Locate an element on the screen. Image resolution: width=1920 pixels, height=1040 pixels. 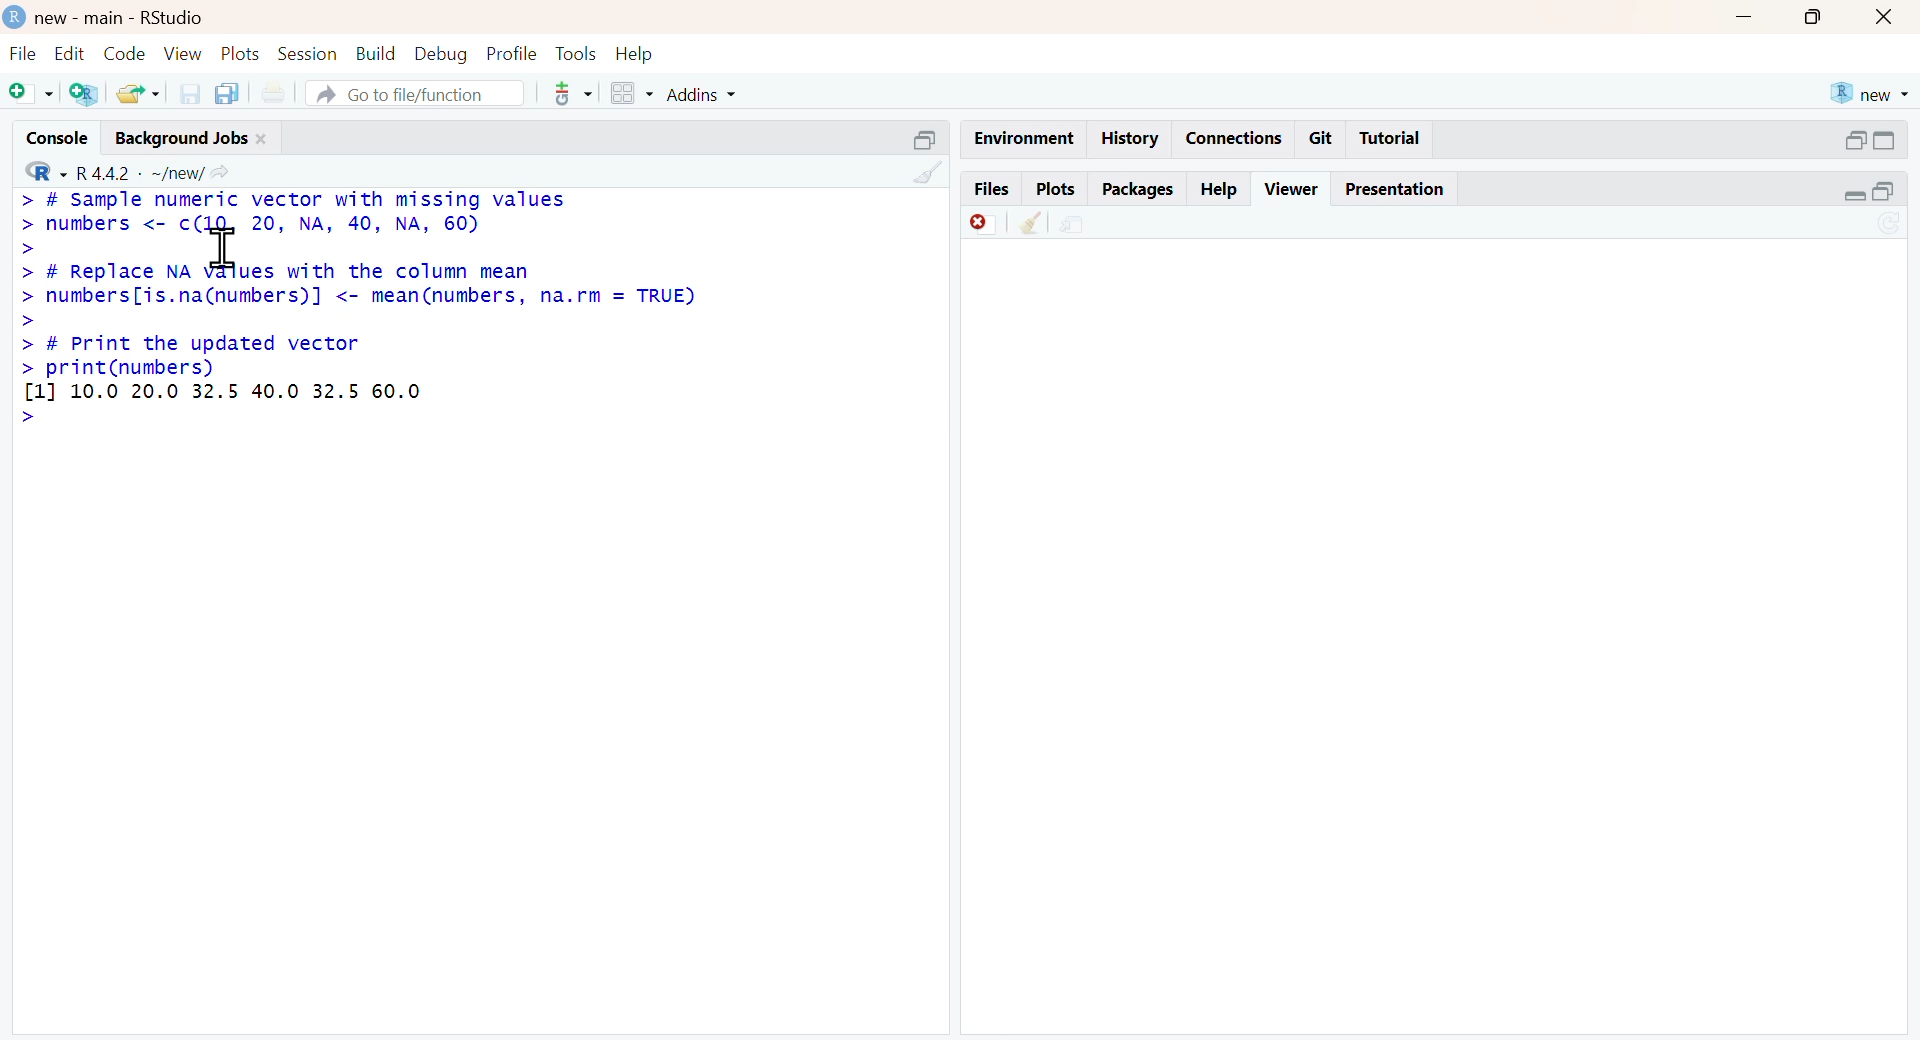
plots is located at coordinates (242, 55).